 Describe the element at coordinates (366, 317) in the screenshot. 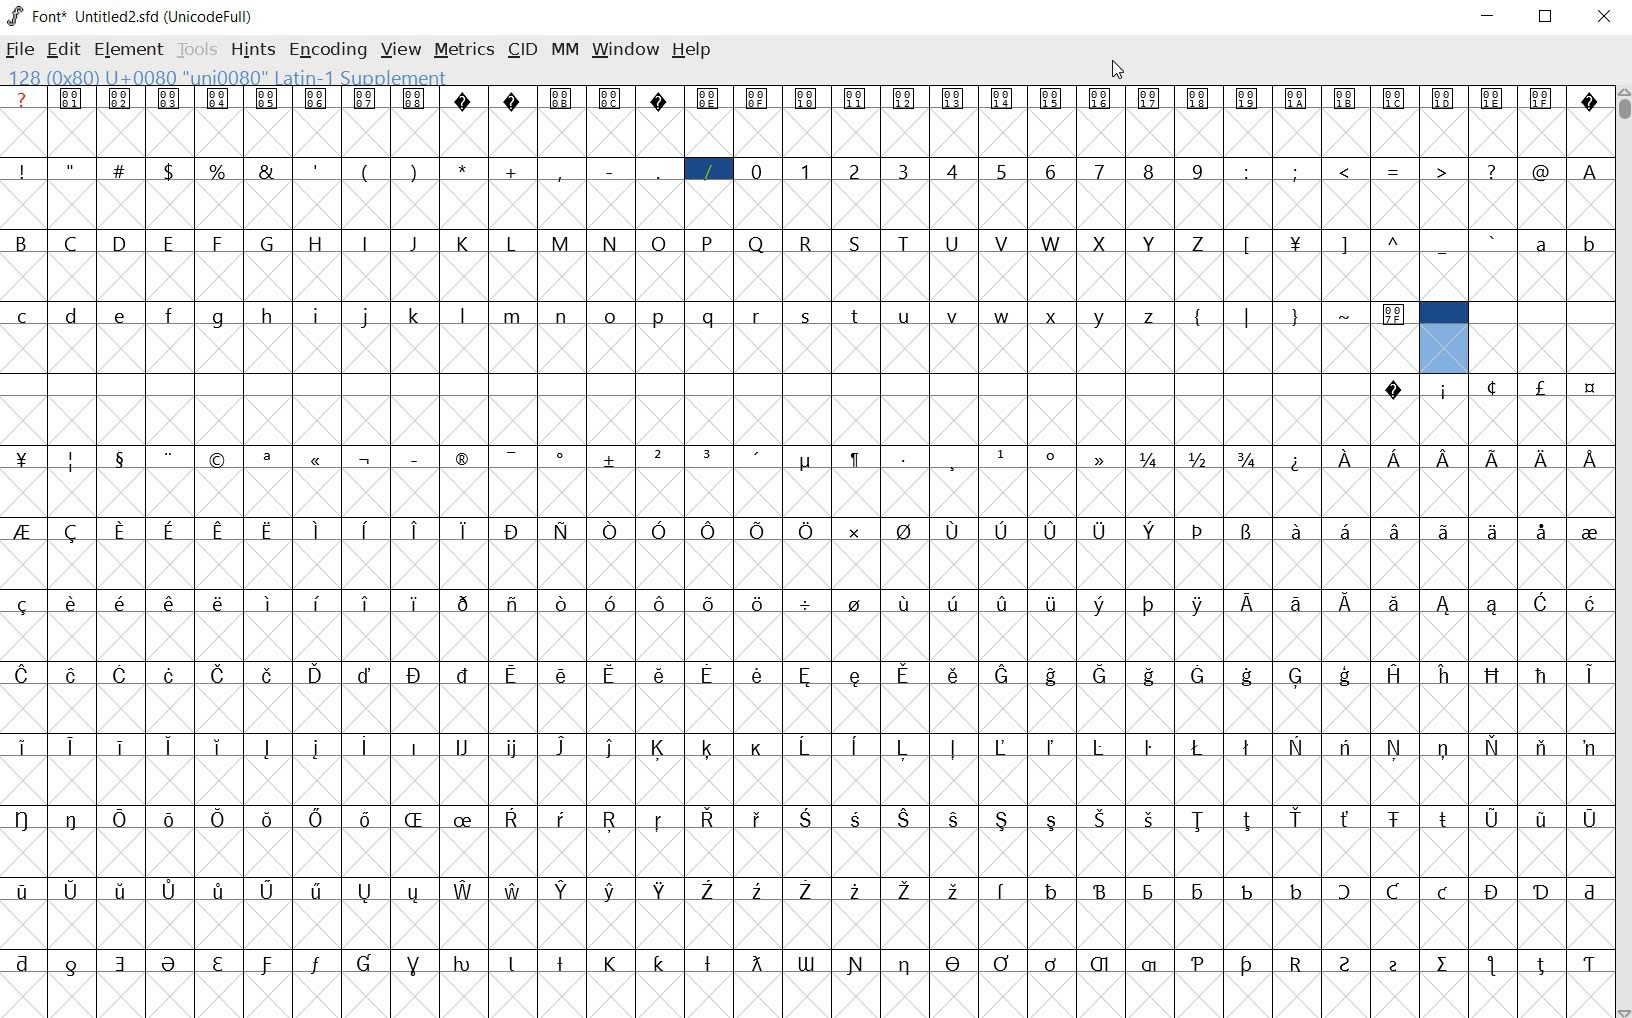

I see `j` at that location.